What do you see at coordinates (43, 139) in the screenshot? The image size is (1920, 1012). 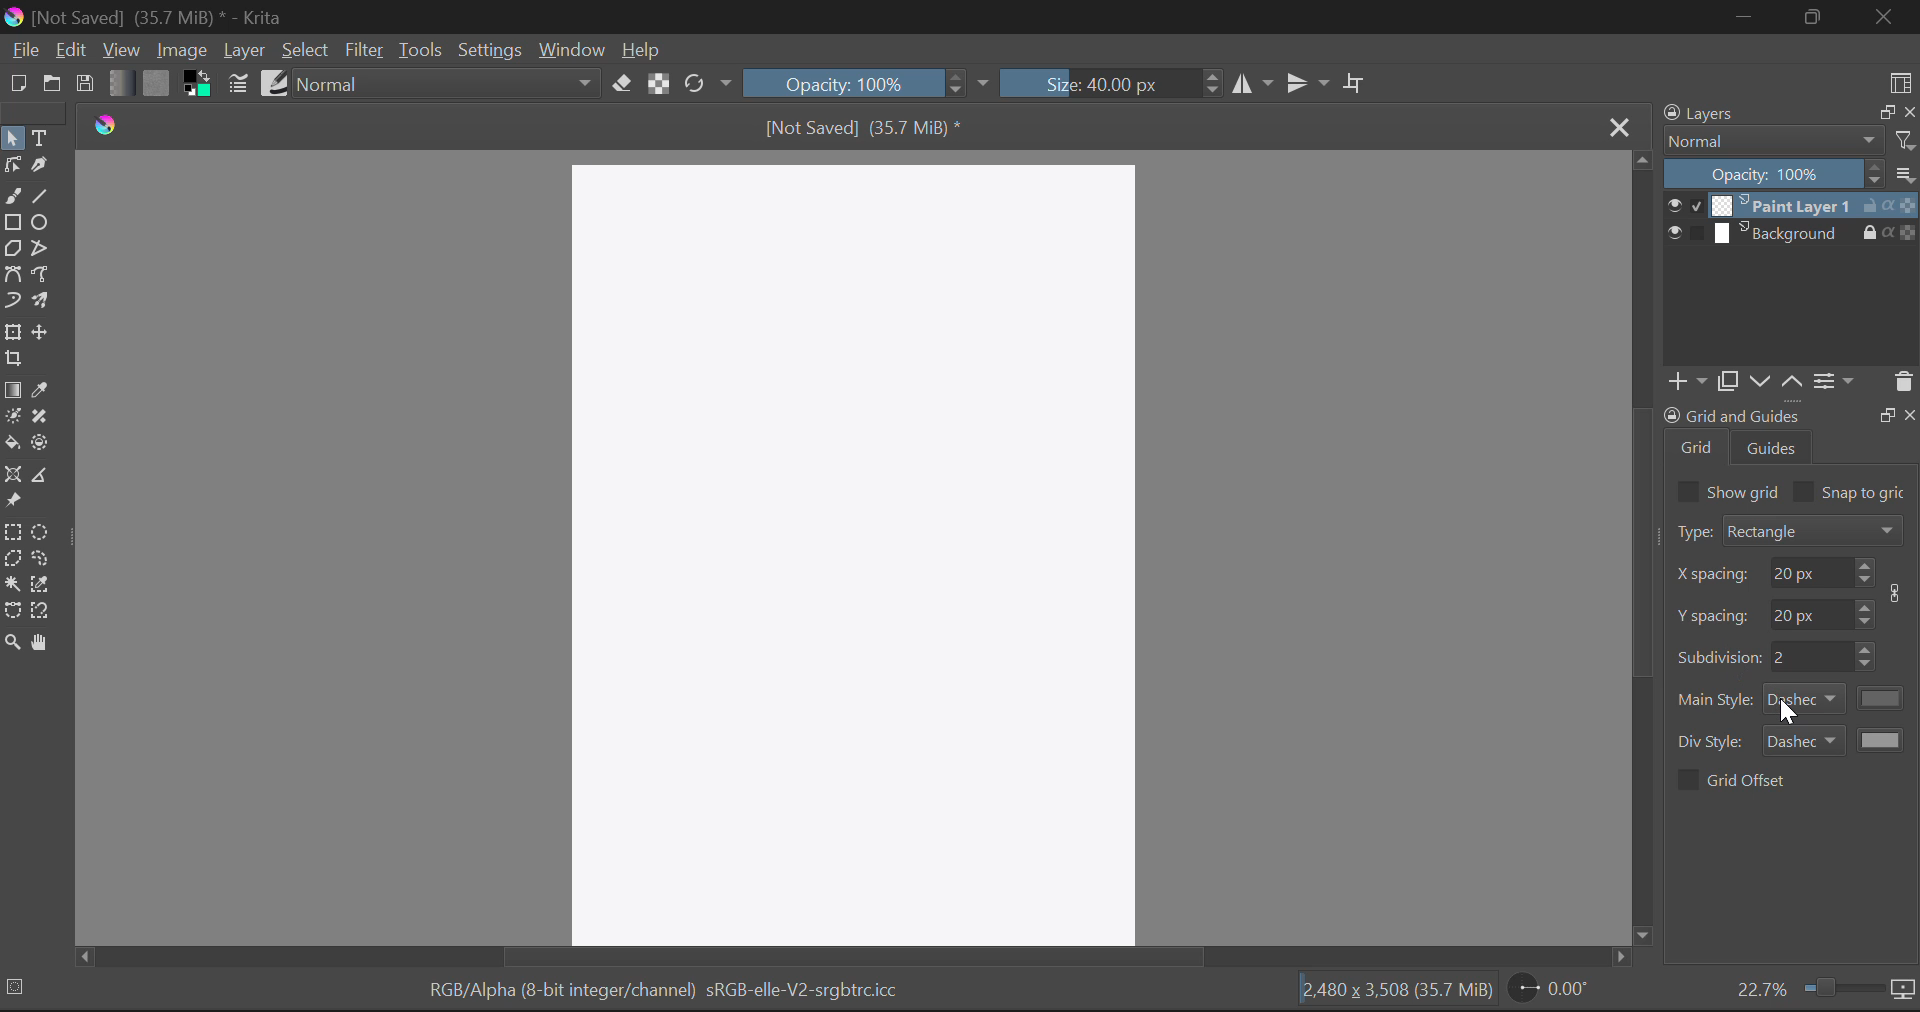 I see `Text` at bounding box center [43, 139].